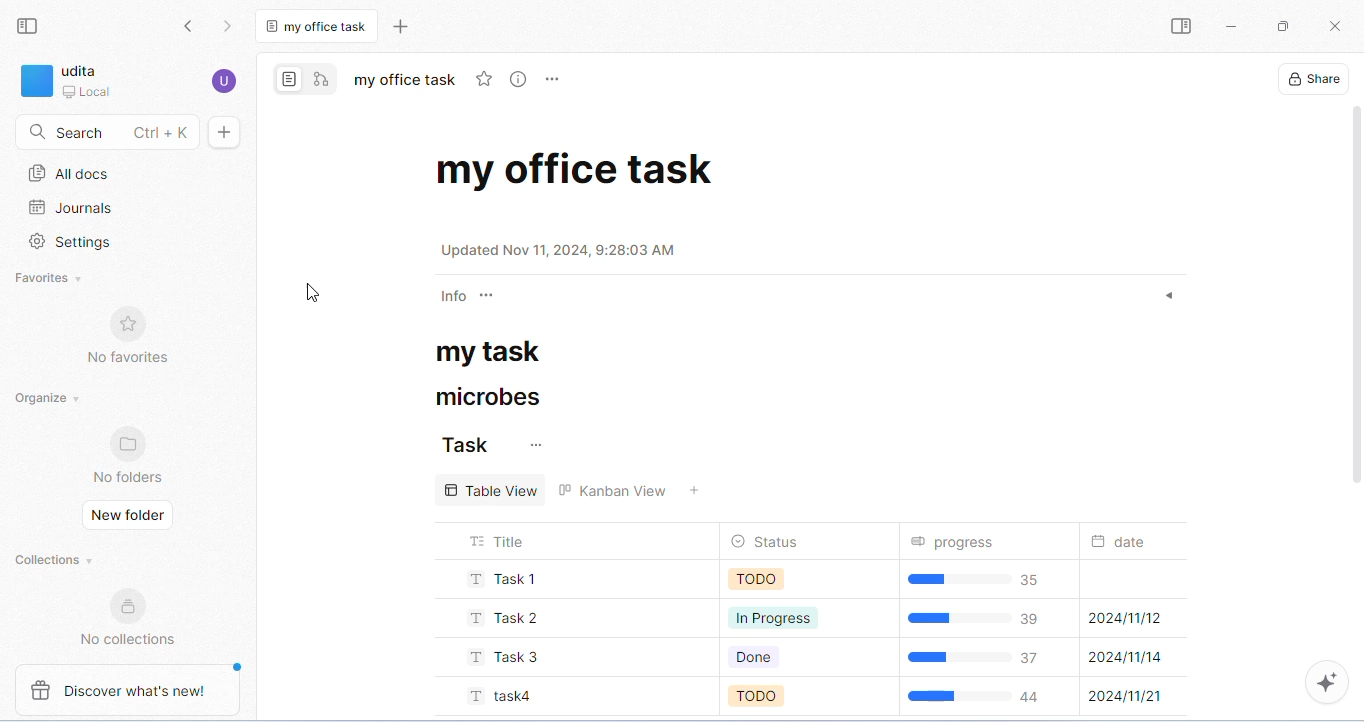 The height and width of the screenshot is (722, 1364). I want to click on open side bar, so click(1184, 28).